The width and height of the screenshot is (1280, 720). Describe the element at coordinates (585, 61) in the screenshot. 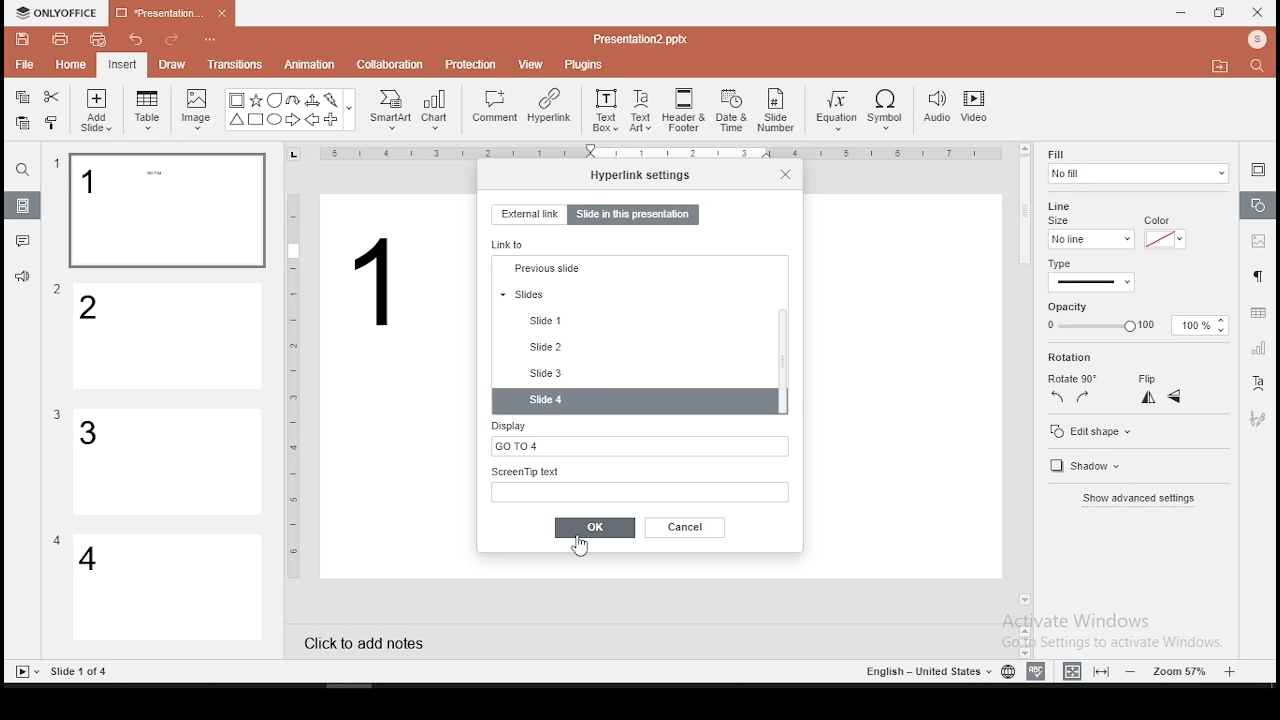

I see `plugins` at that location.